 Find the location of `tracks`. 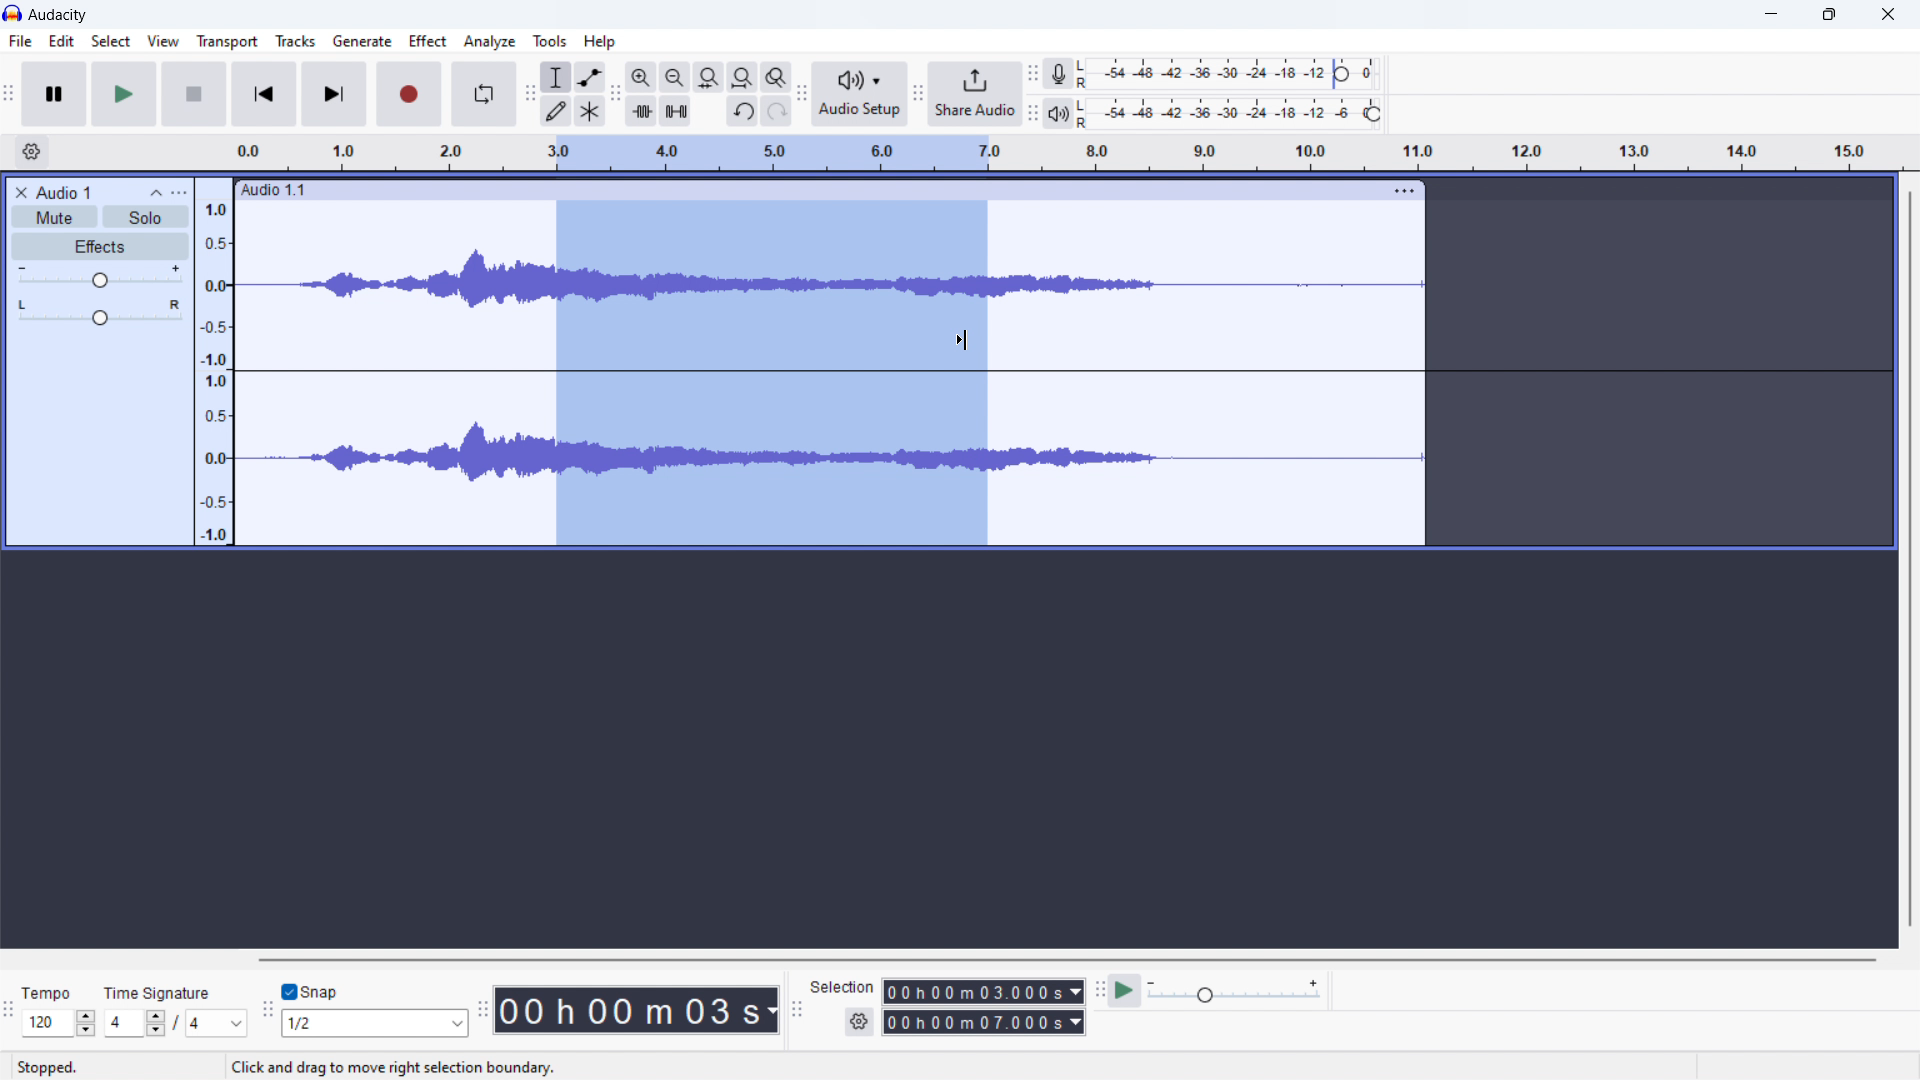

tracks is located at coordinates (295, 41).